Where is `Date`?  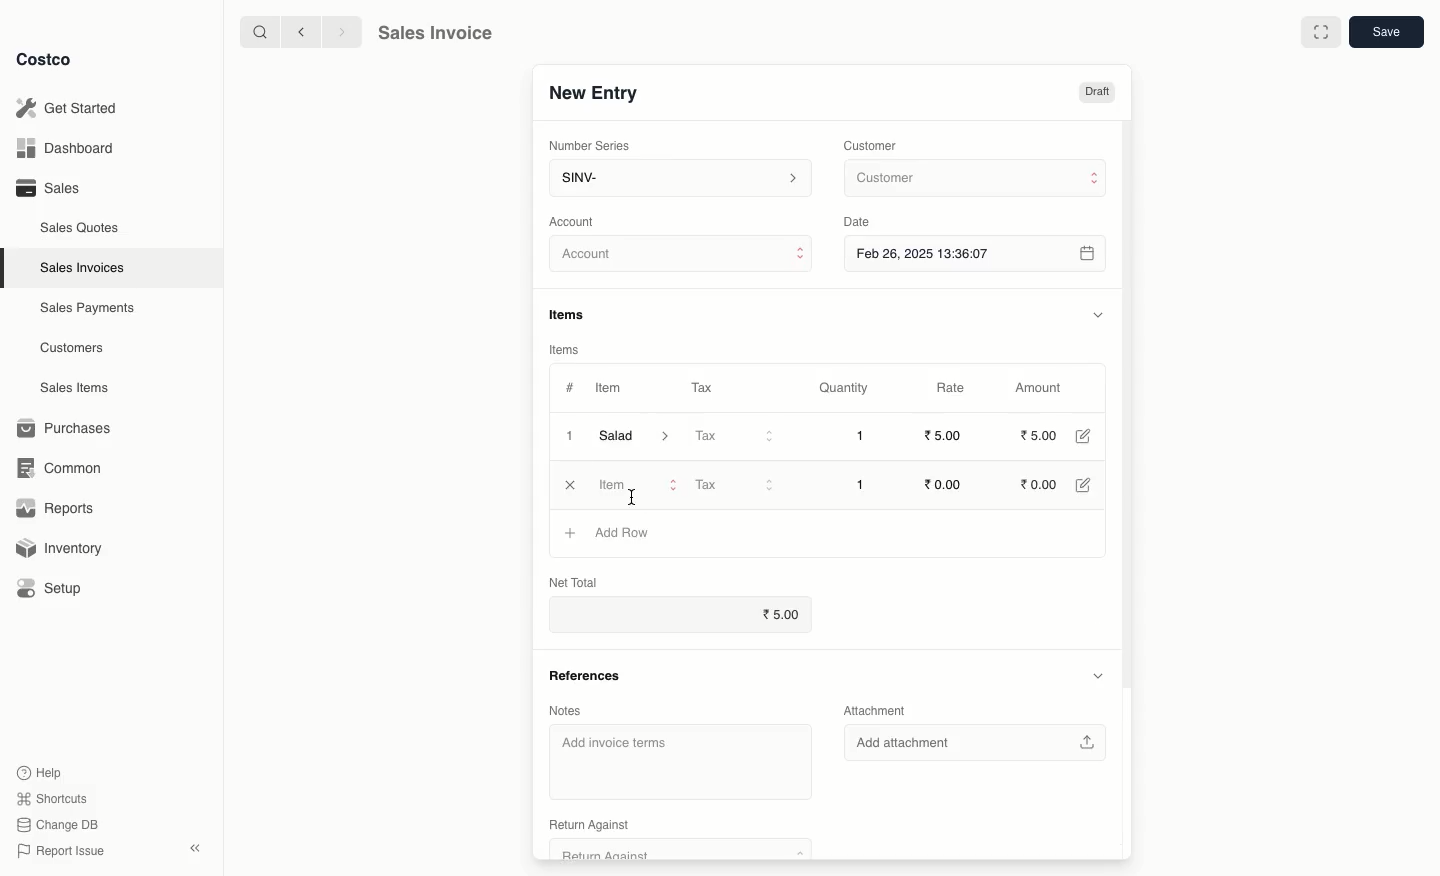
Date is located at coordinates (862, 222).